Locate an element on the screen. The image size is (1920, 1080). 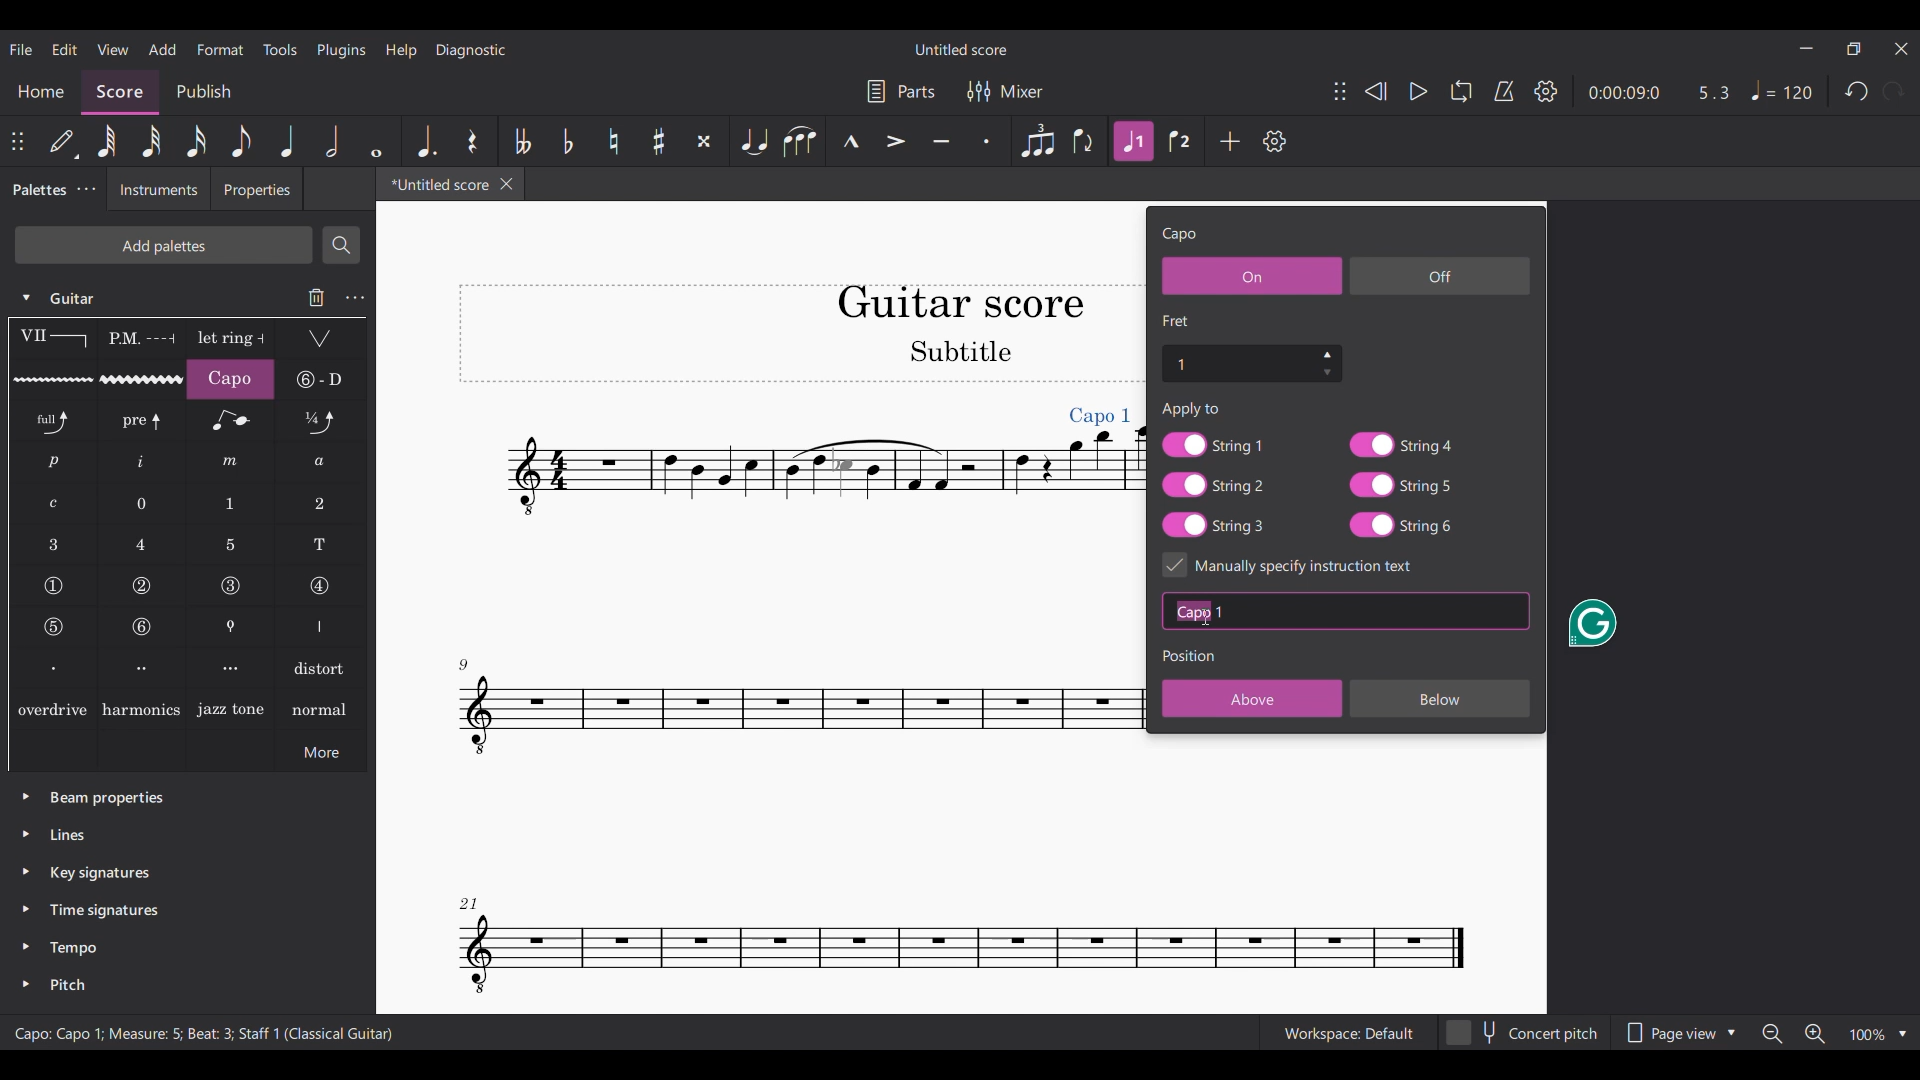
Augmentation dot is located at coordinates (425, 141).